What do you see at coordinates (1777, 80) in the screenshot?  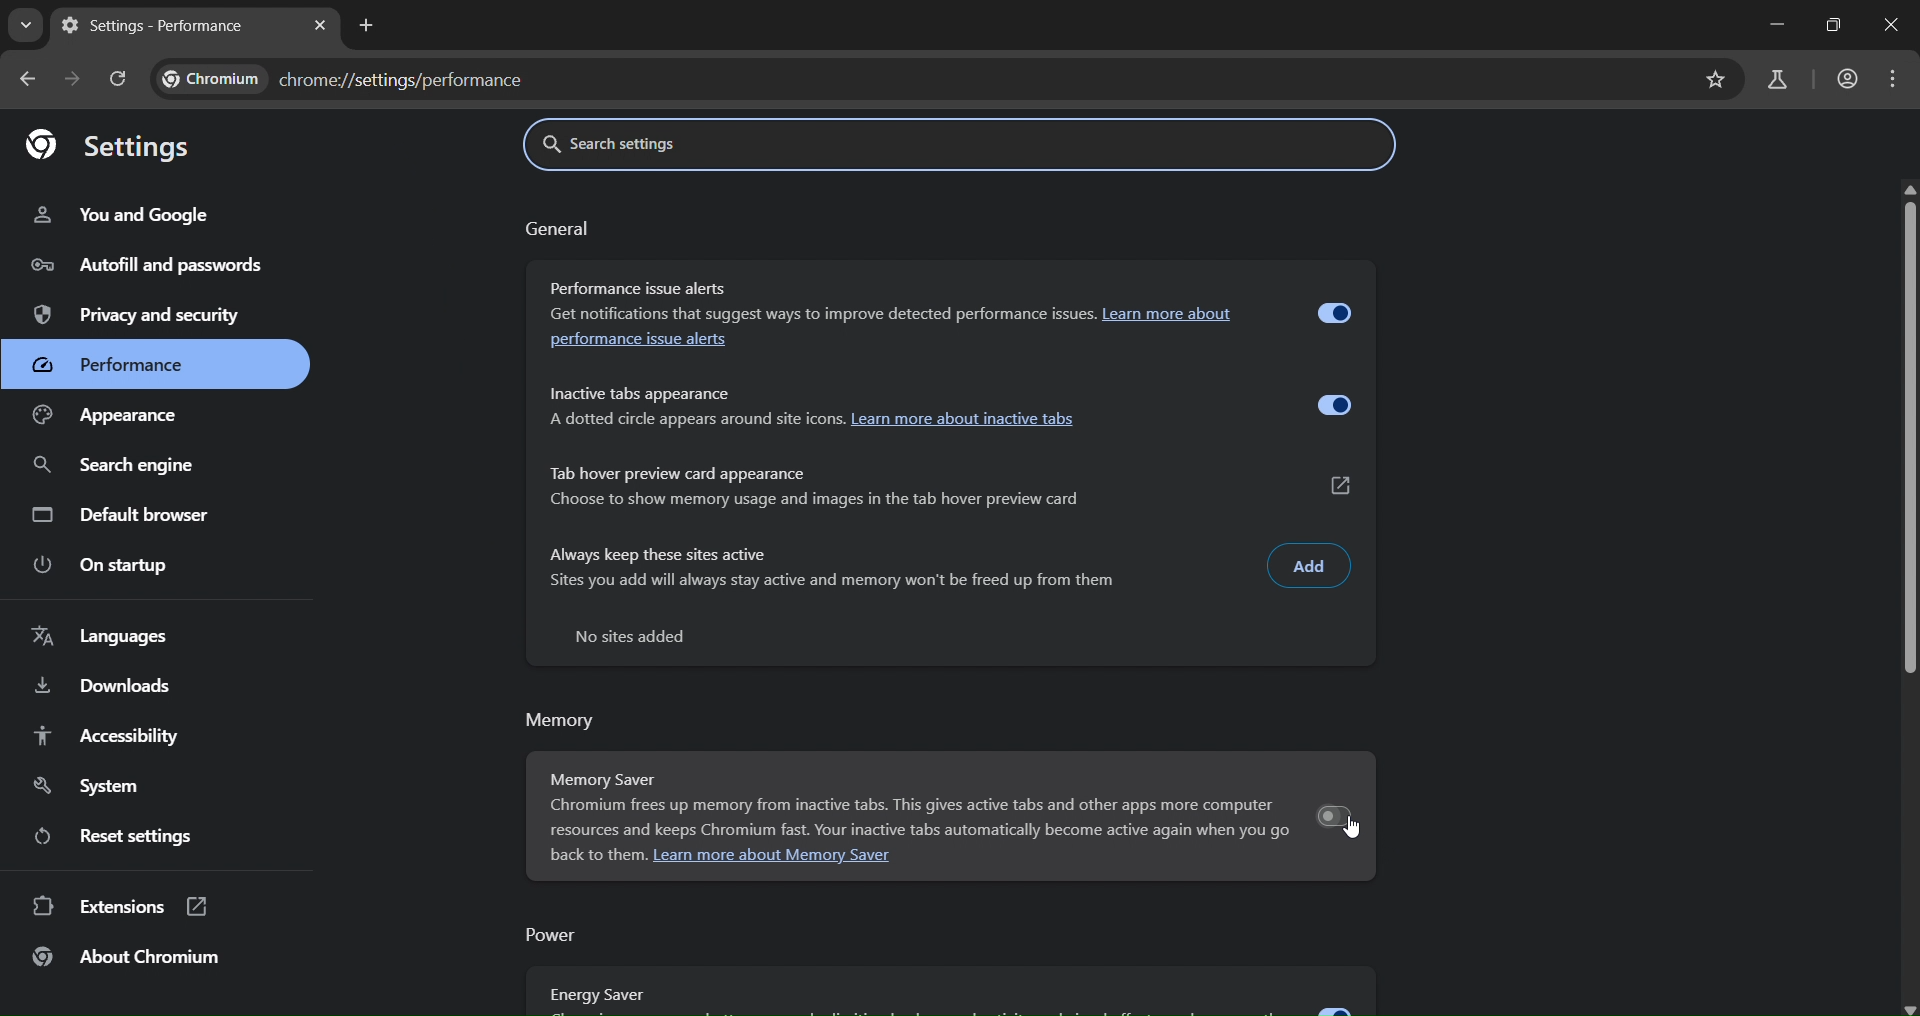 I see `search labs` at bounding box center [1777, 80].